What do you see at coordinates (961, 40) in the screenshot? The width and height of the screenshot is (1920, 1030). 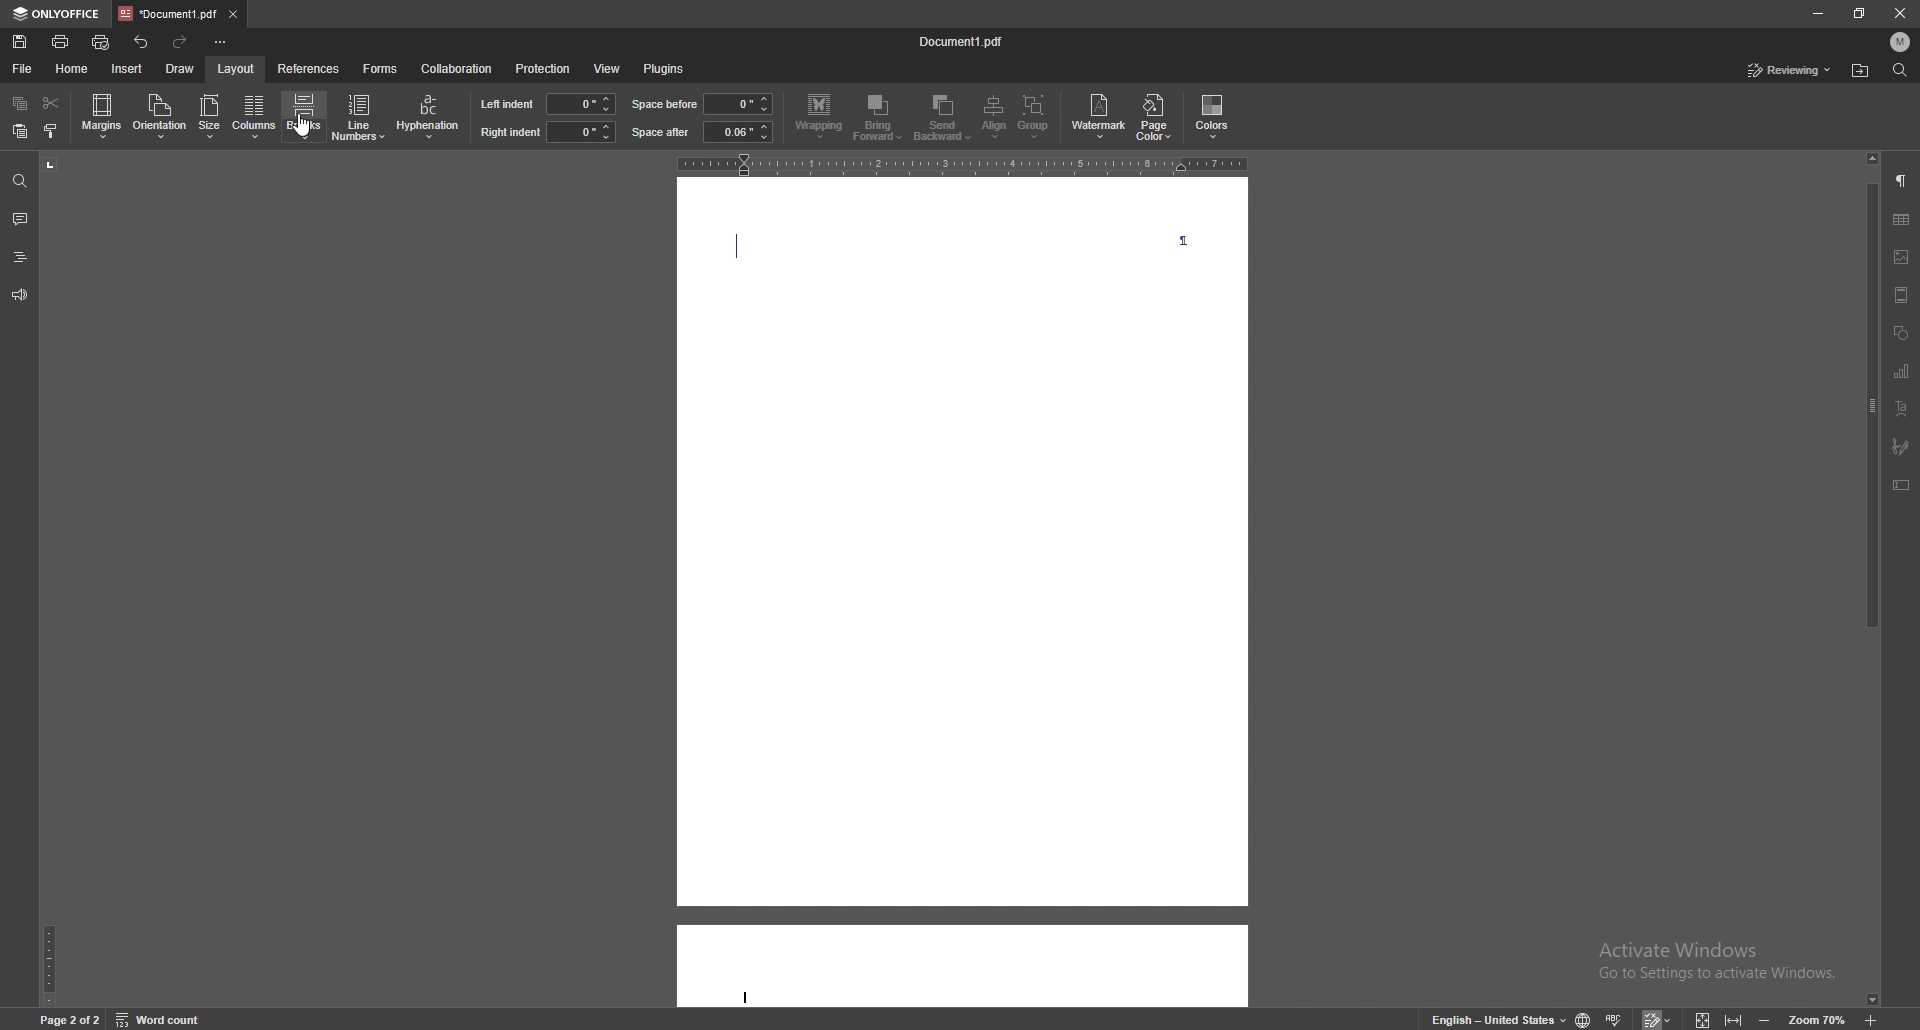 I see `file name` at bounding box center [961, 40].